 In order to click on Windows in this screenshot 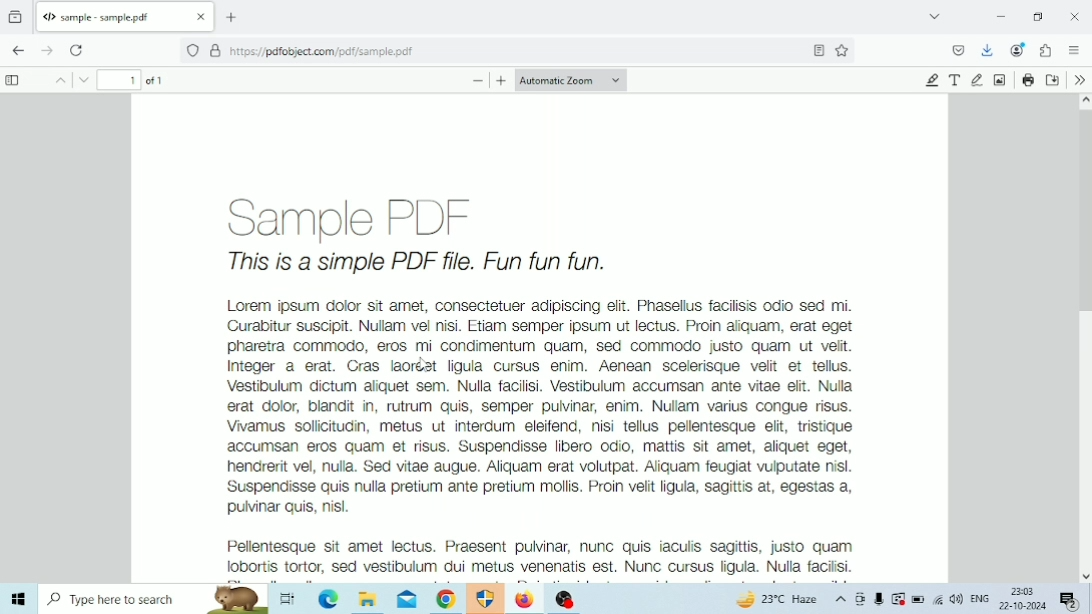, I will do `click(18, 599)`.